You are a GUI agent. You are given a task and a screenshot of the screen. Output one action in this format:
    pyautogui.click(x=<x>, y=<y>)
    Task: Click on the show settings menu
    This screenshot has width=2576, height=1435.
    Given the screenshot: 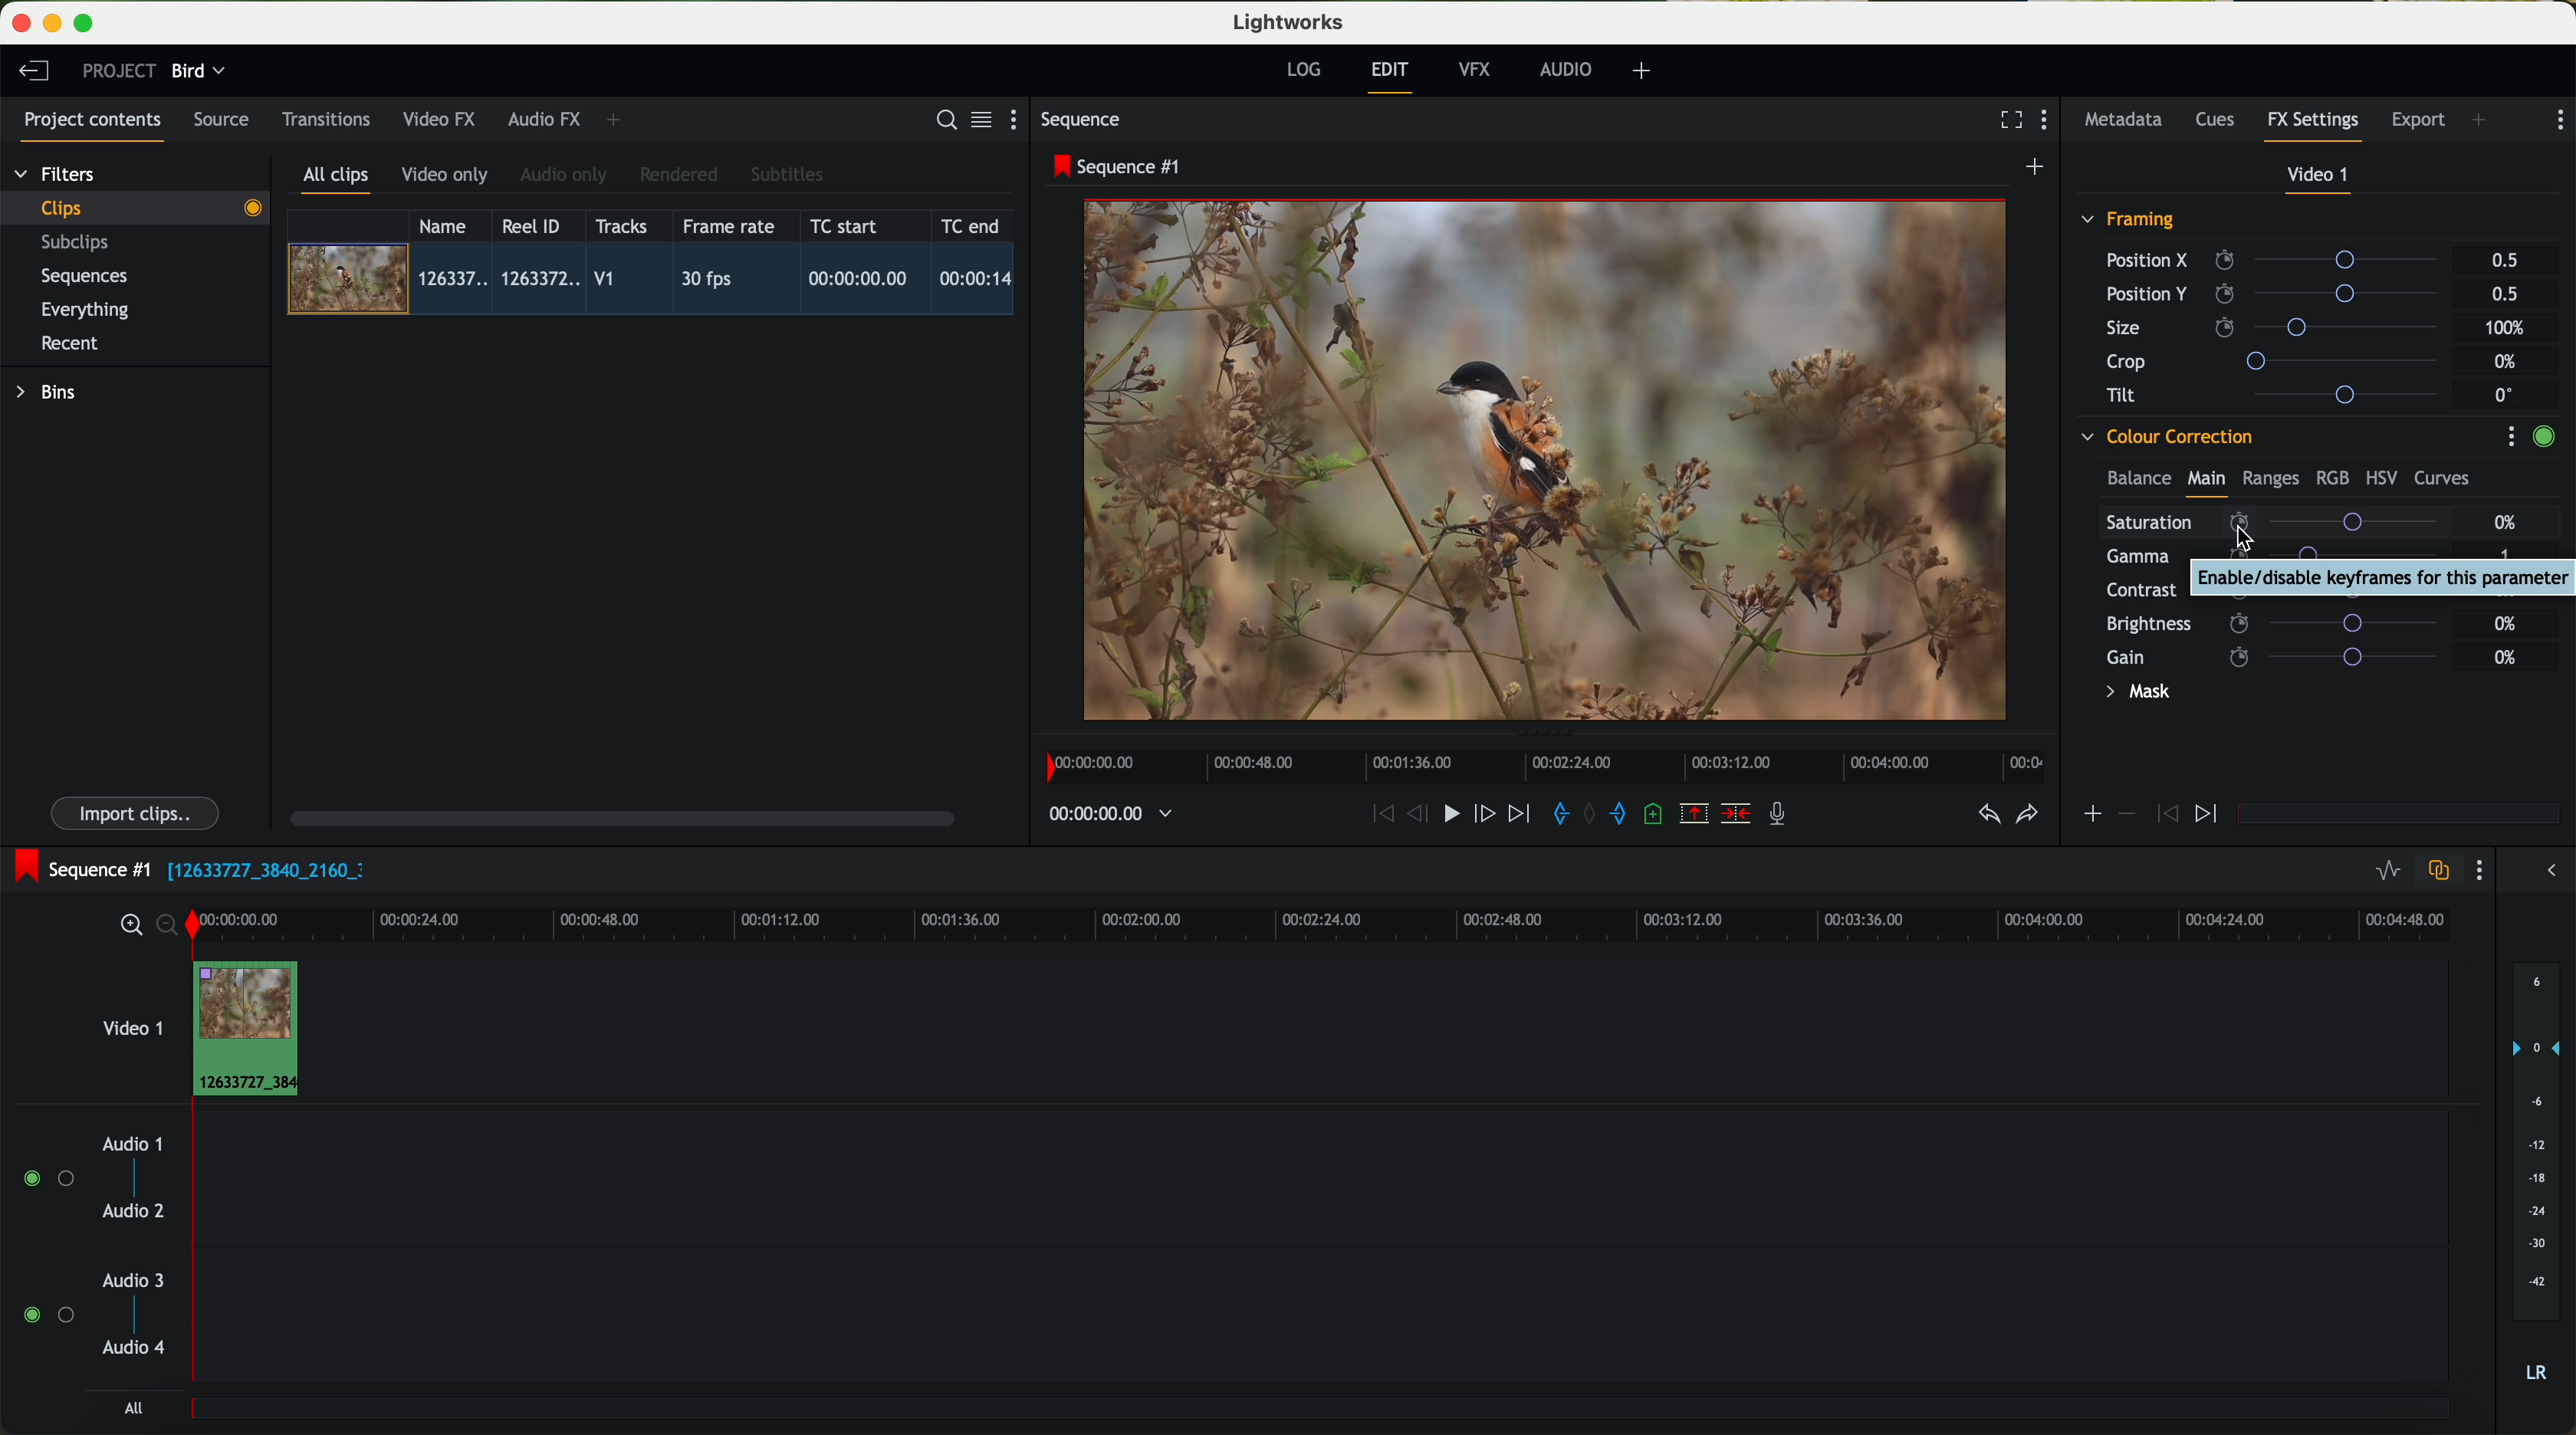 What is the action you would take?
    pyautogui.click(x=2510, y=436)
    